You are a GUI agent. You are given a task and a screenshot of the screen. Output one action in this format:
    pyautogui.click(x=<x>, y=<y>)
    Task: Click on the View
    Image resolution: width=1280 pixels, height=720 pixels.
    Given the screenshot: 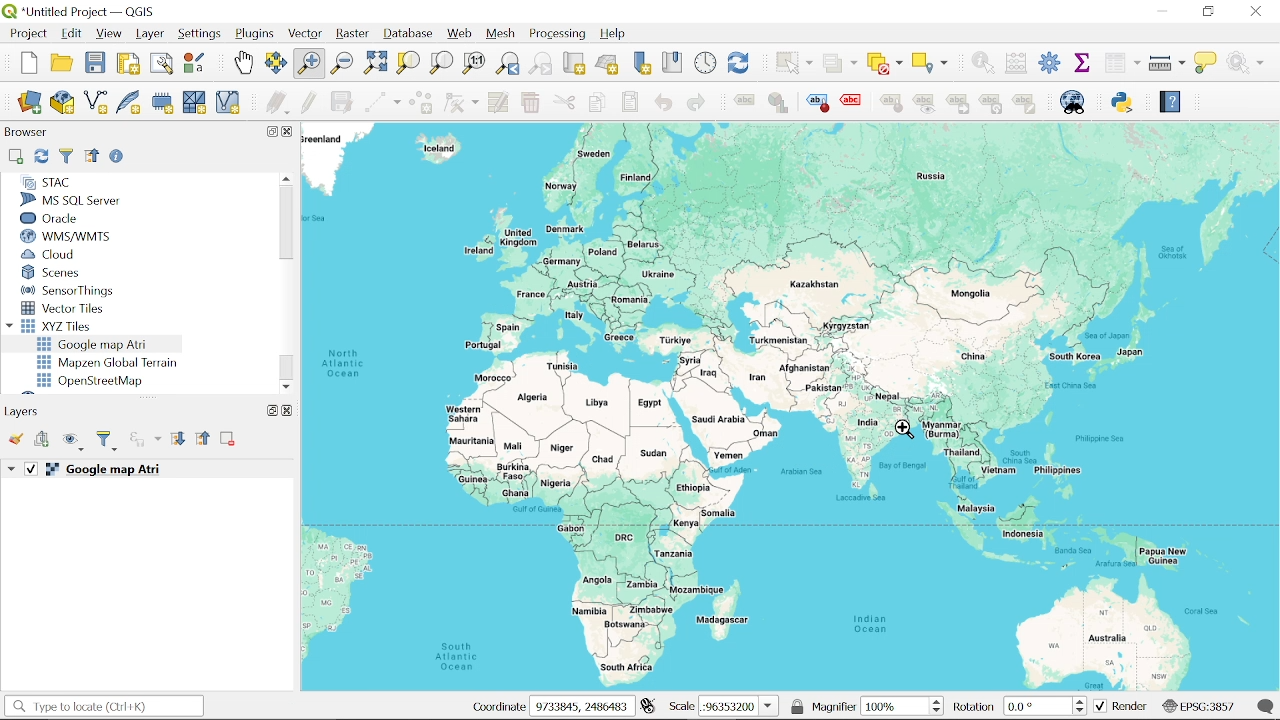 What is the action you would take?
    pyautogui.click(x=109, y=35)
    